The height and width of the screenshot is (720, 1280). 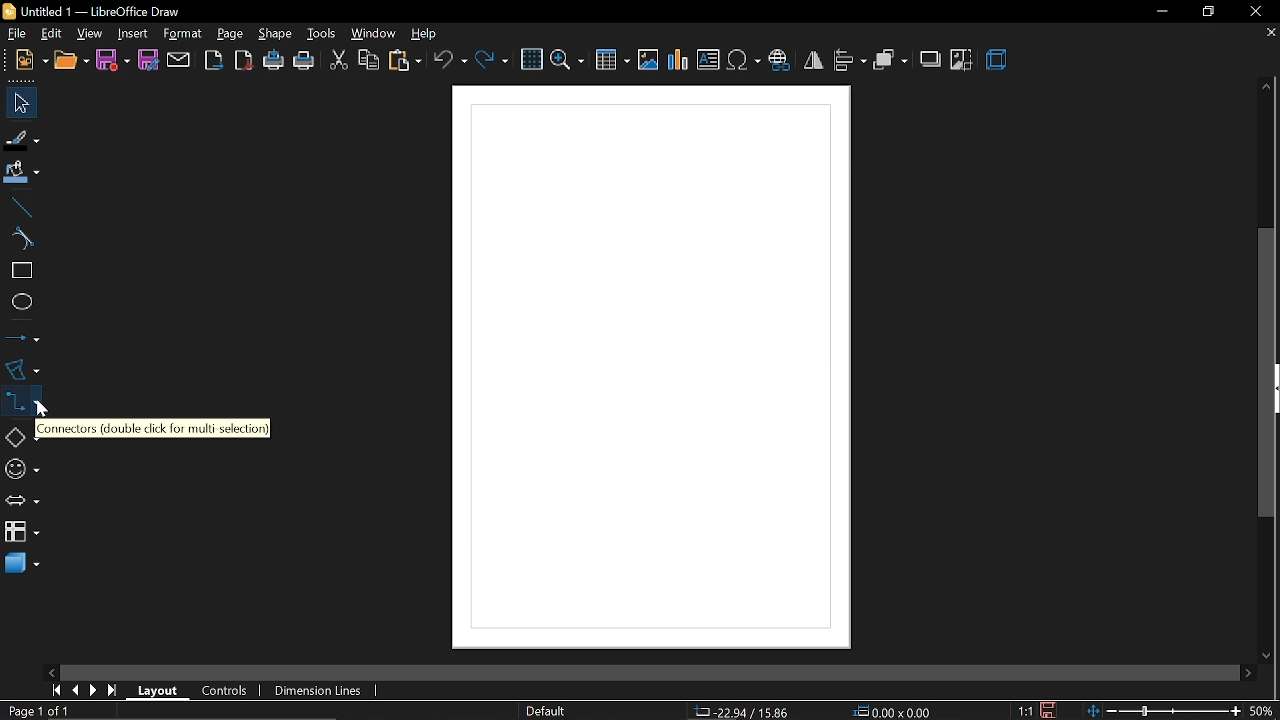 I want to click on move down, so click(x=1269, y=653).